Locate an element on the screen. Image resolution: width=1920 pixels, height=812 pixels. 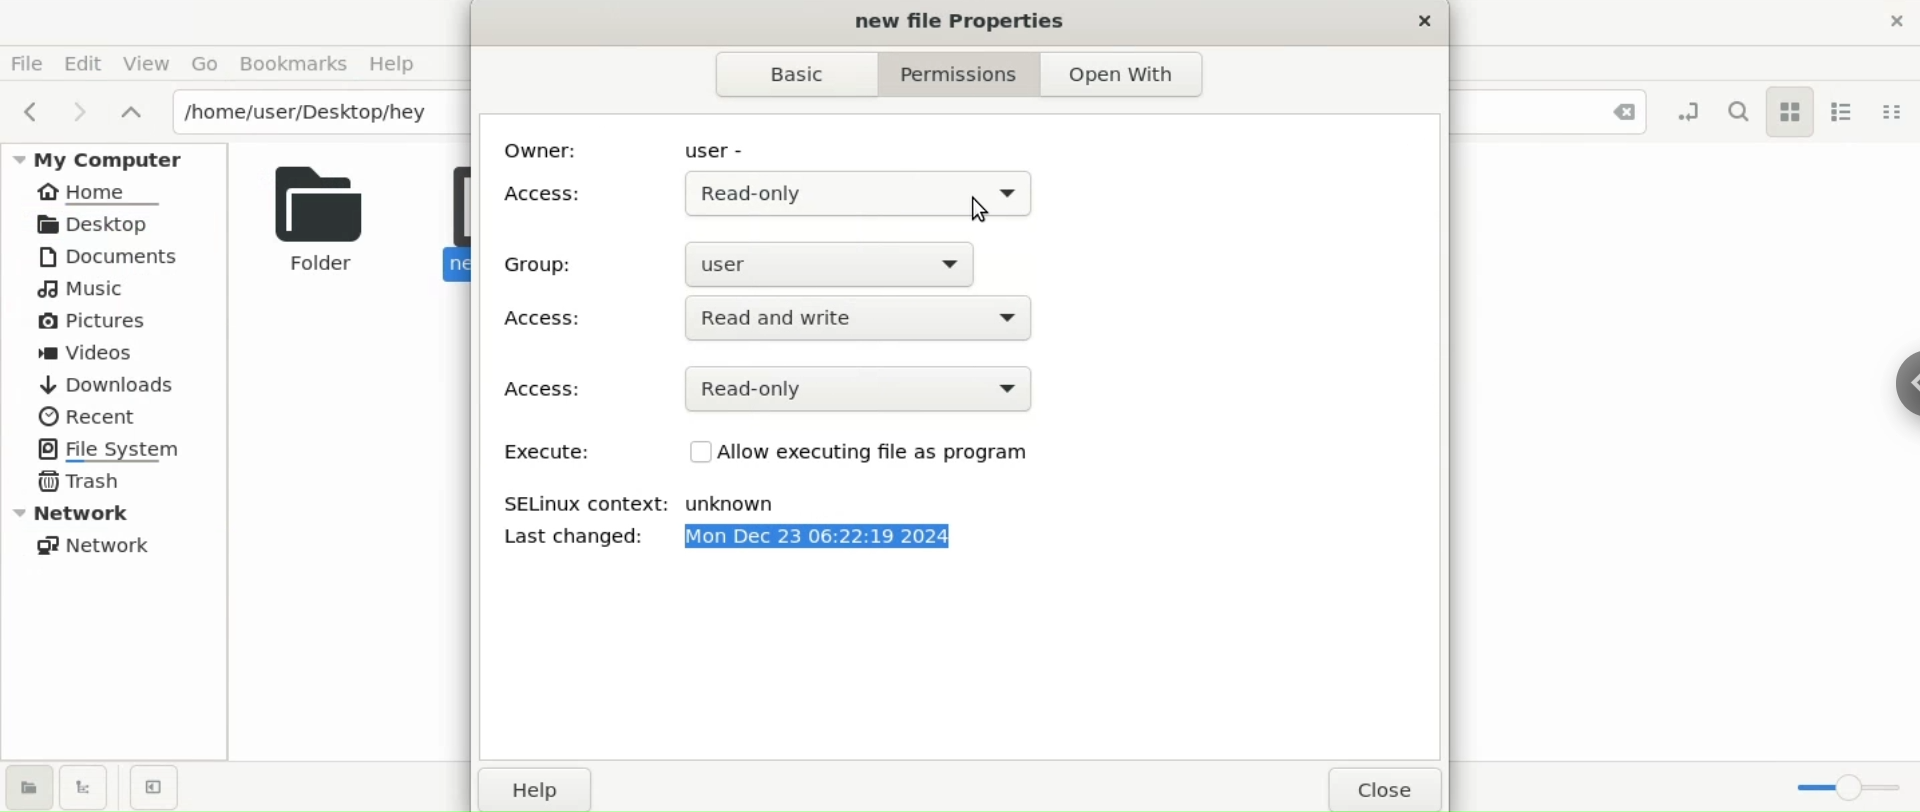
Read-only is located at coordinates (851, 194).